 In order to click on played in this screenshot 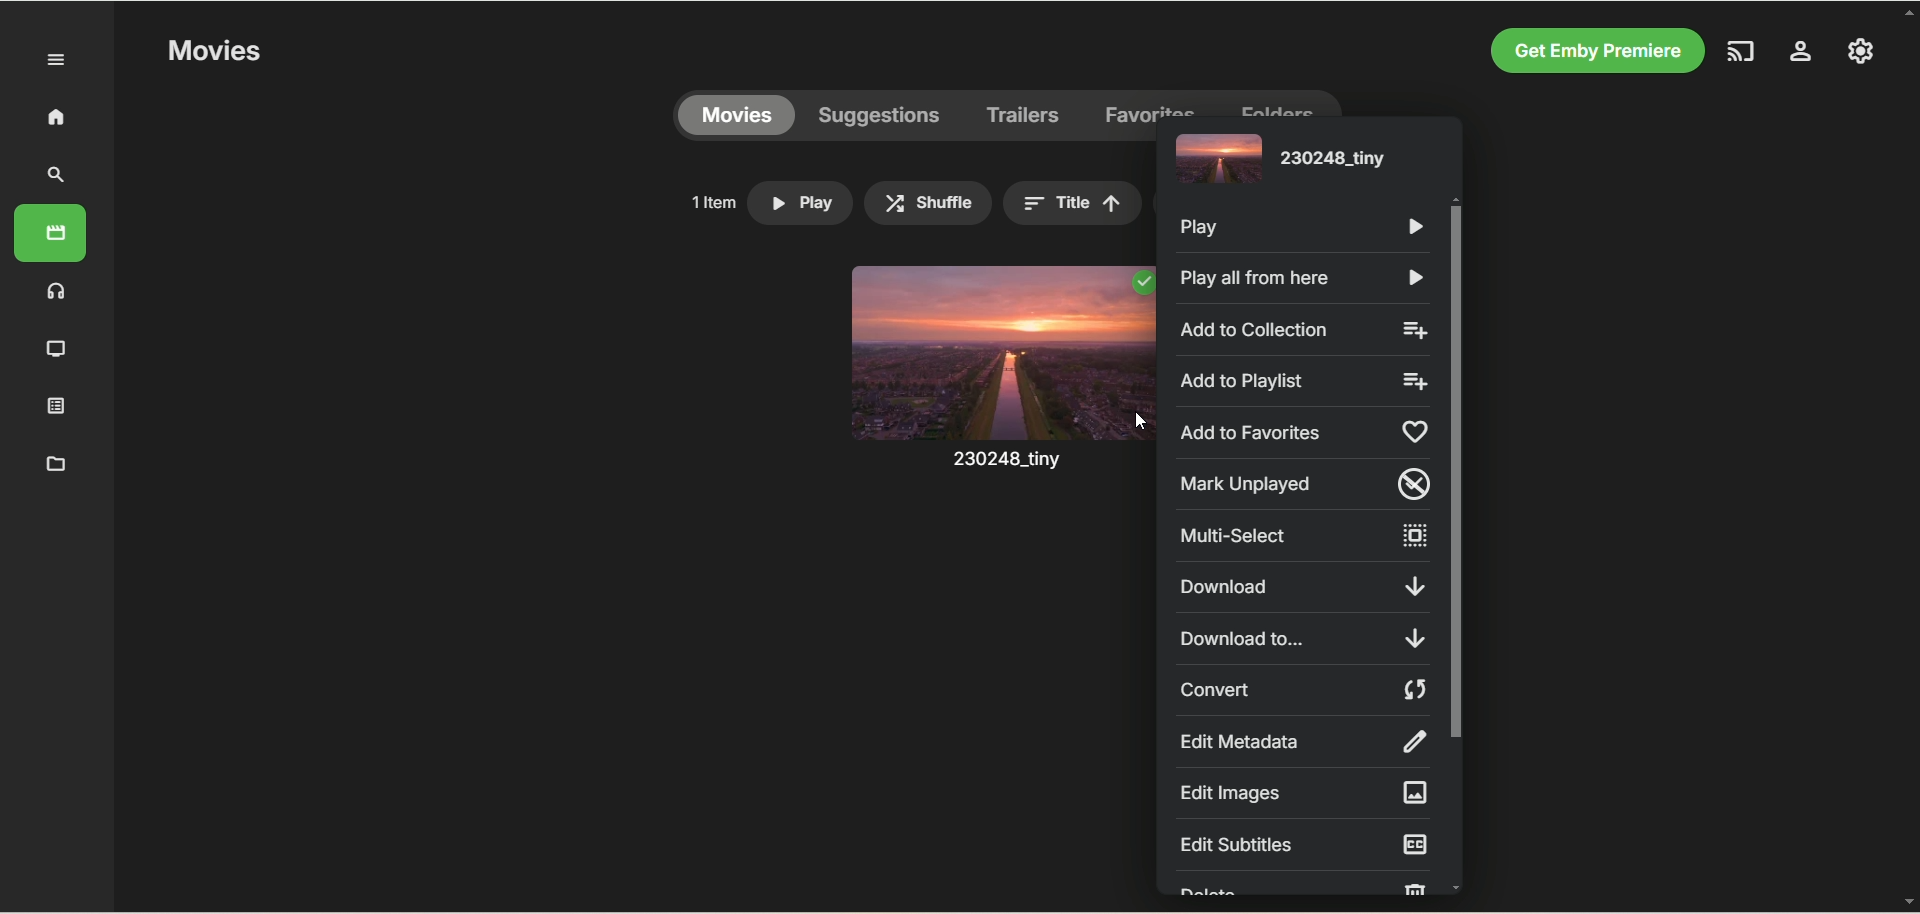, I will do `click(1141, 283)`.